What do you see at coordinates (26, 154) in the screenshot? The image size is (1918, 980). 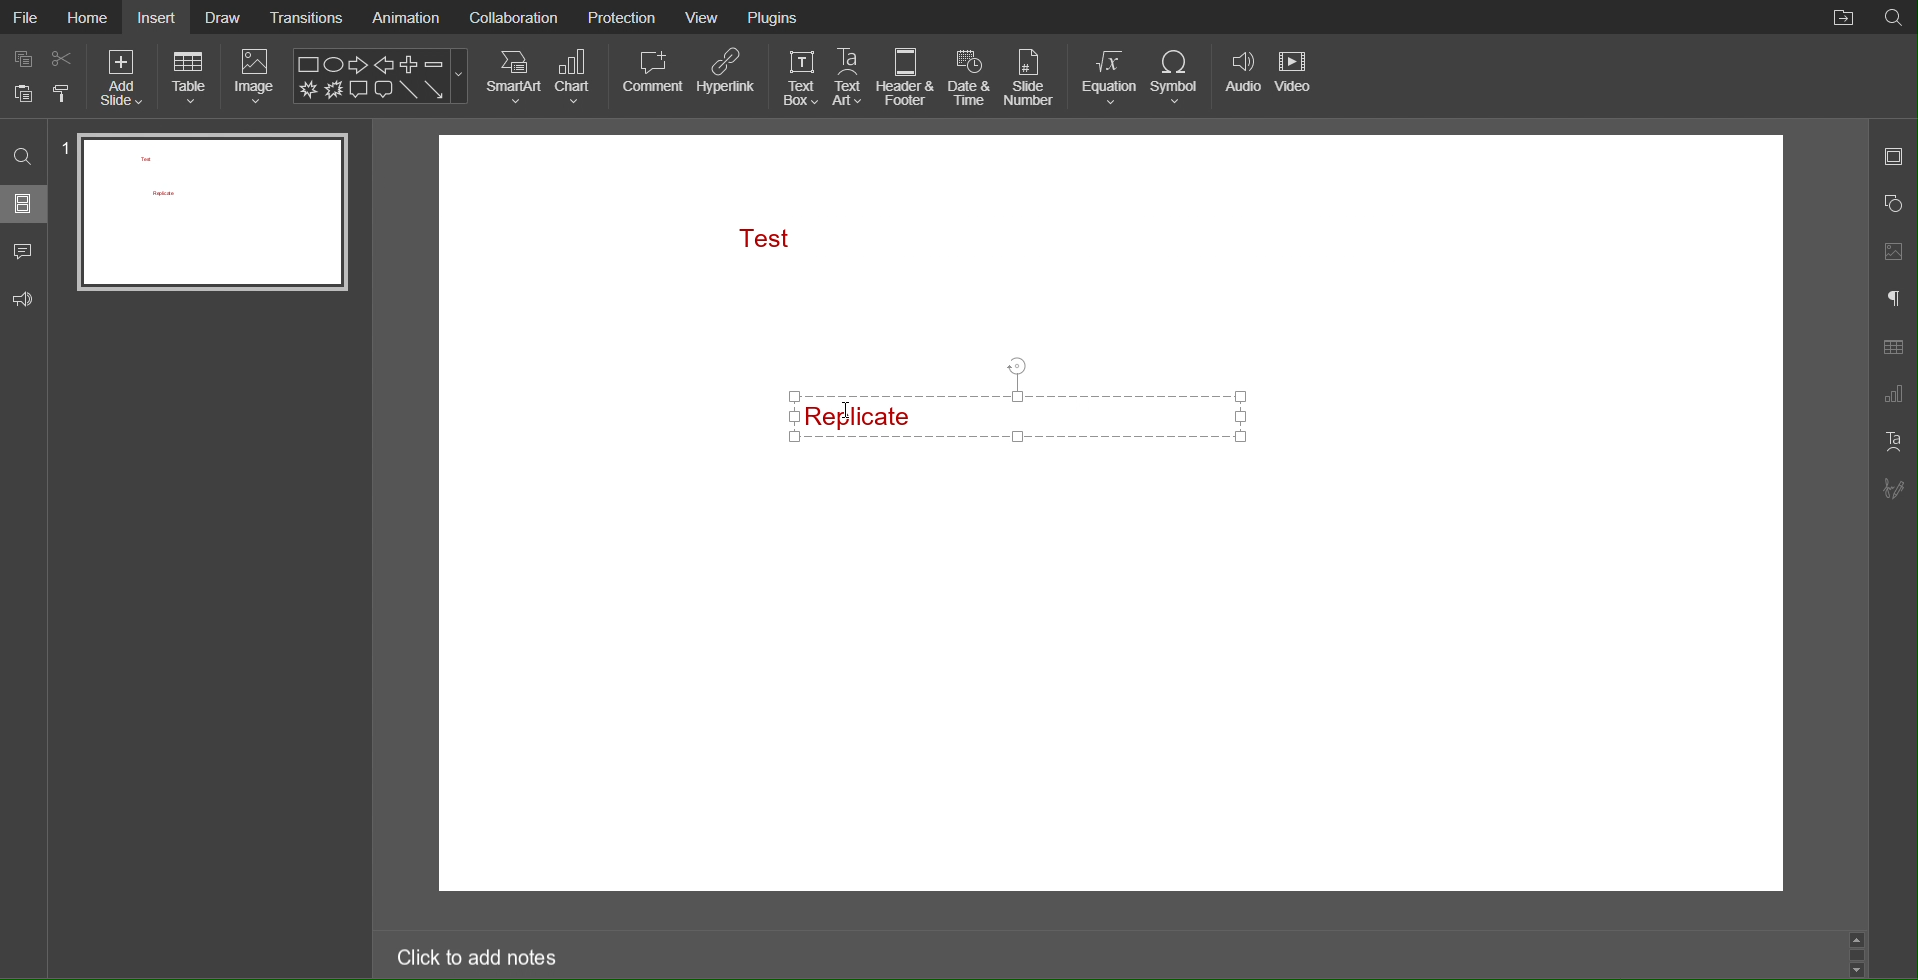 I see `Search` at bounding box center [26, 154].